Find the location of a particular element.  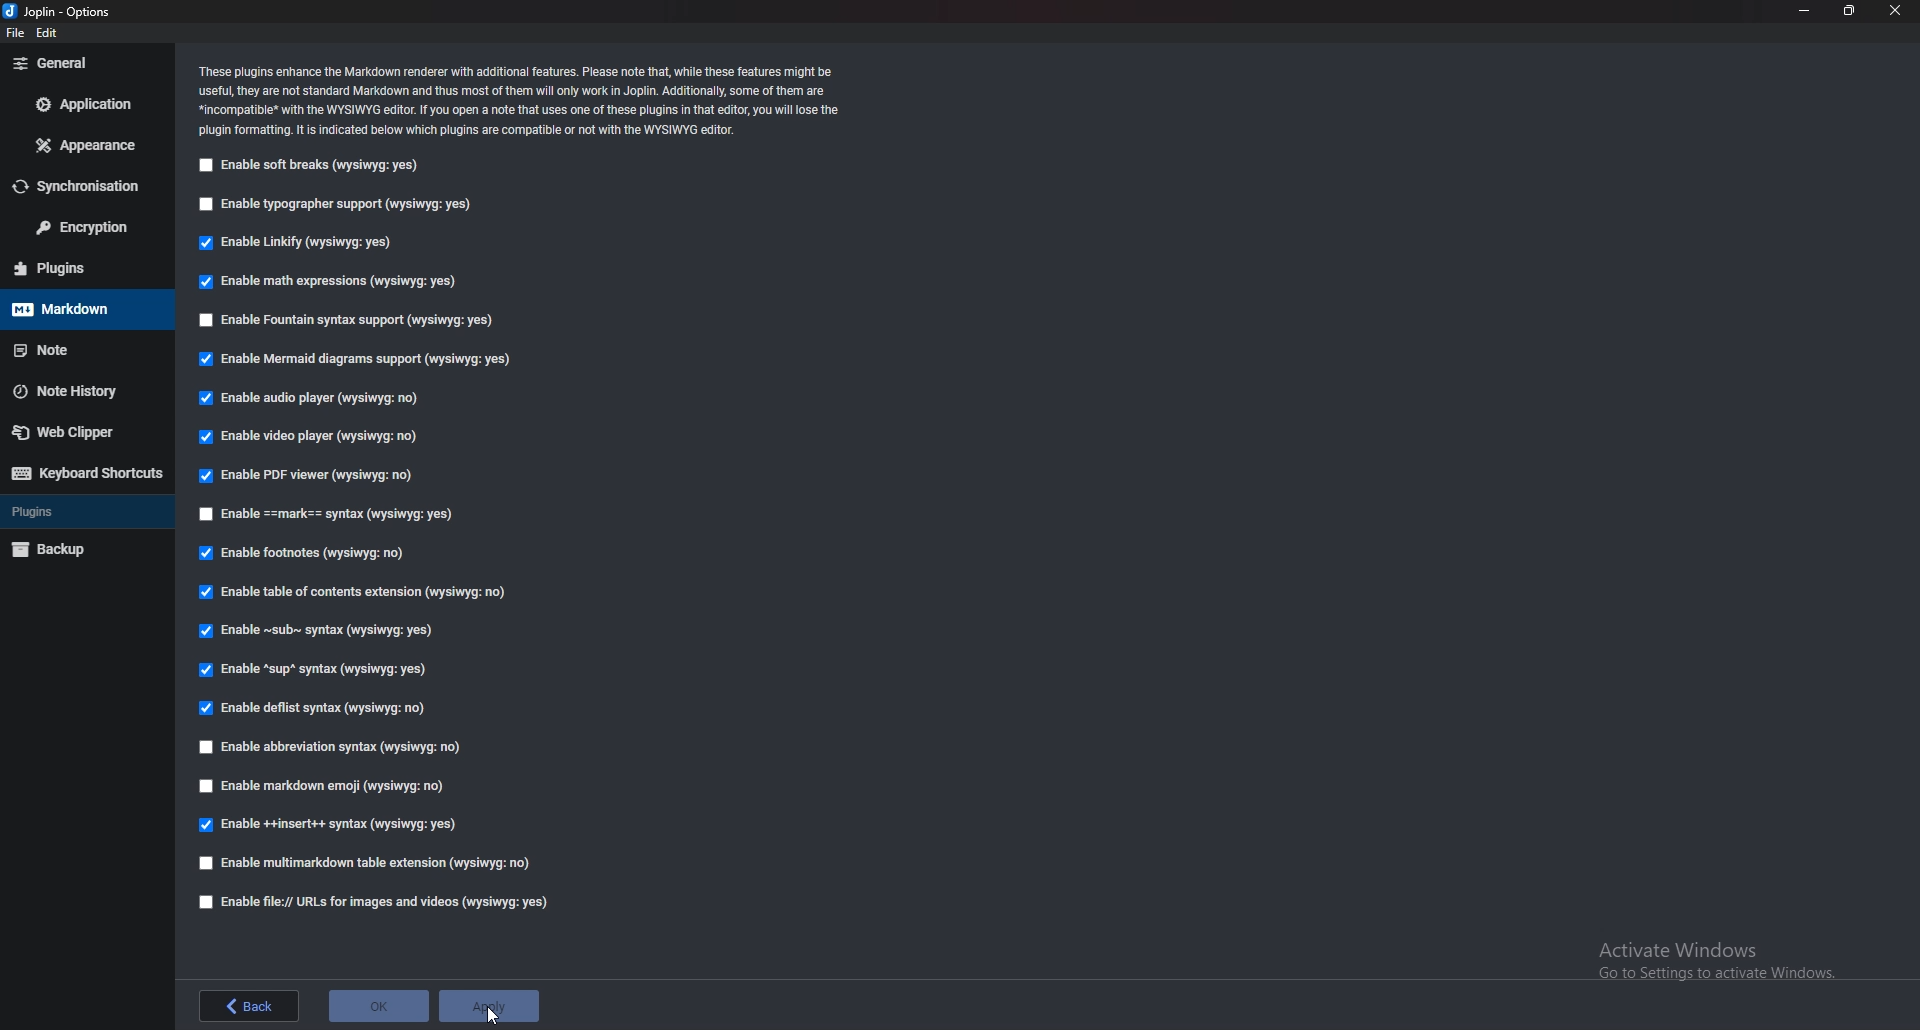

Back up is located at coordinates (82, 550).